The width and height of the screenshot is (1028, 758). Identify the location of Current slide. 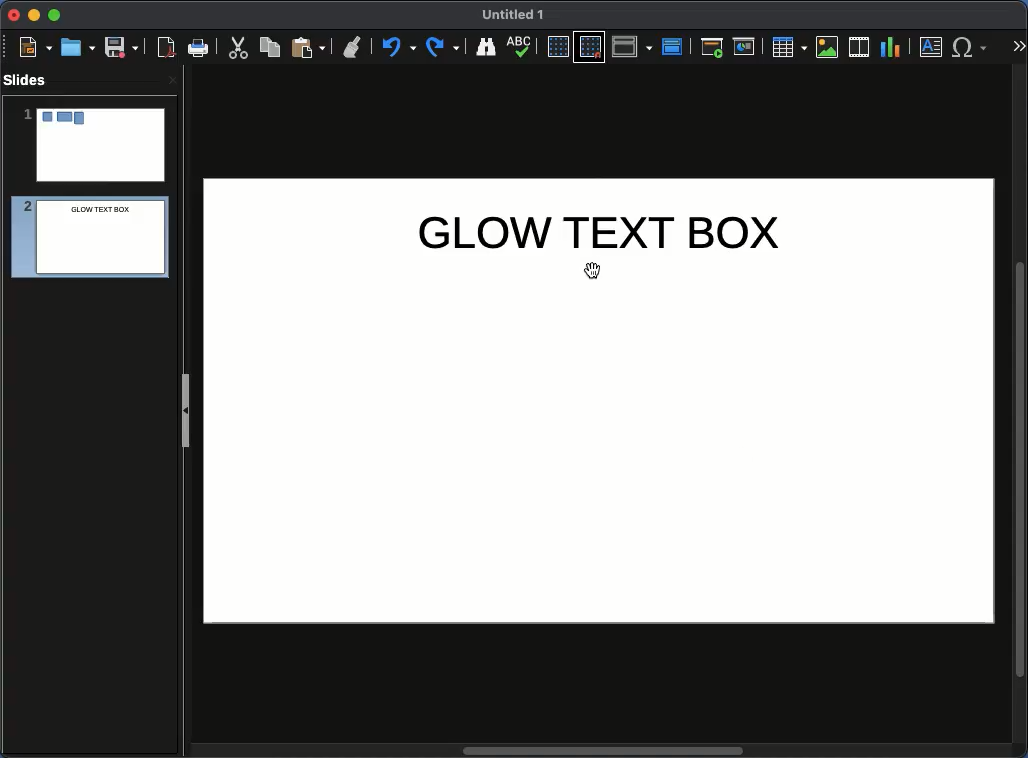
(747, 47).